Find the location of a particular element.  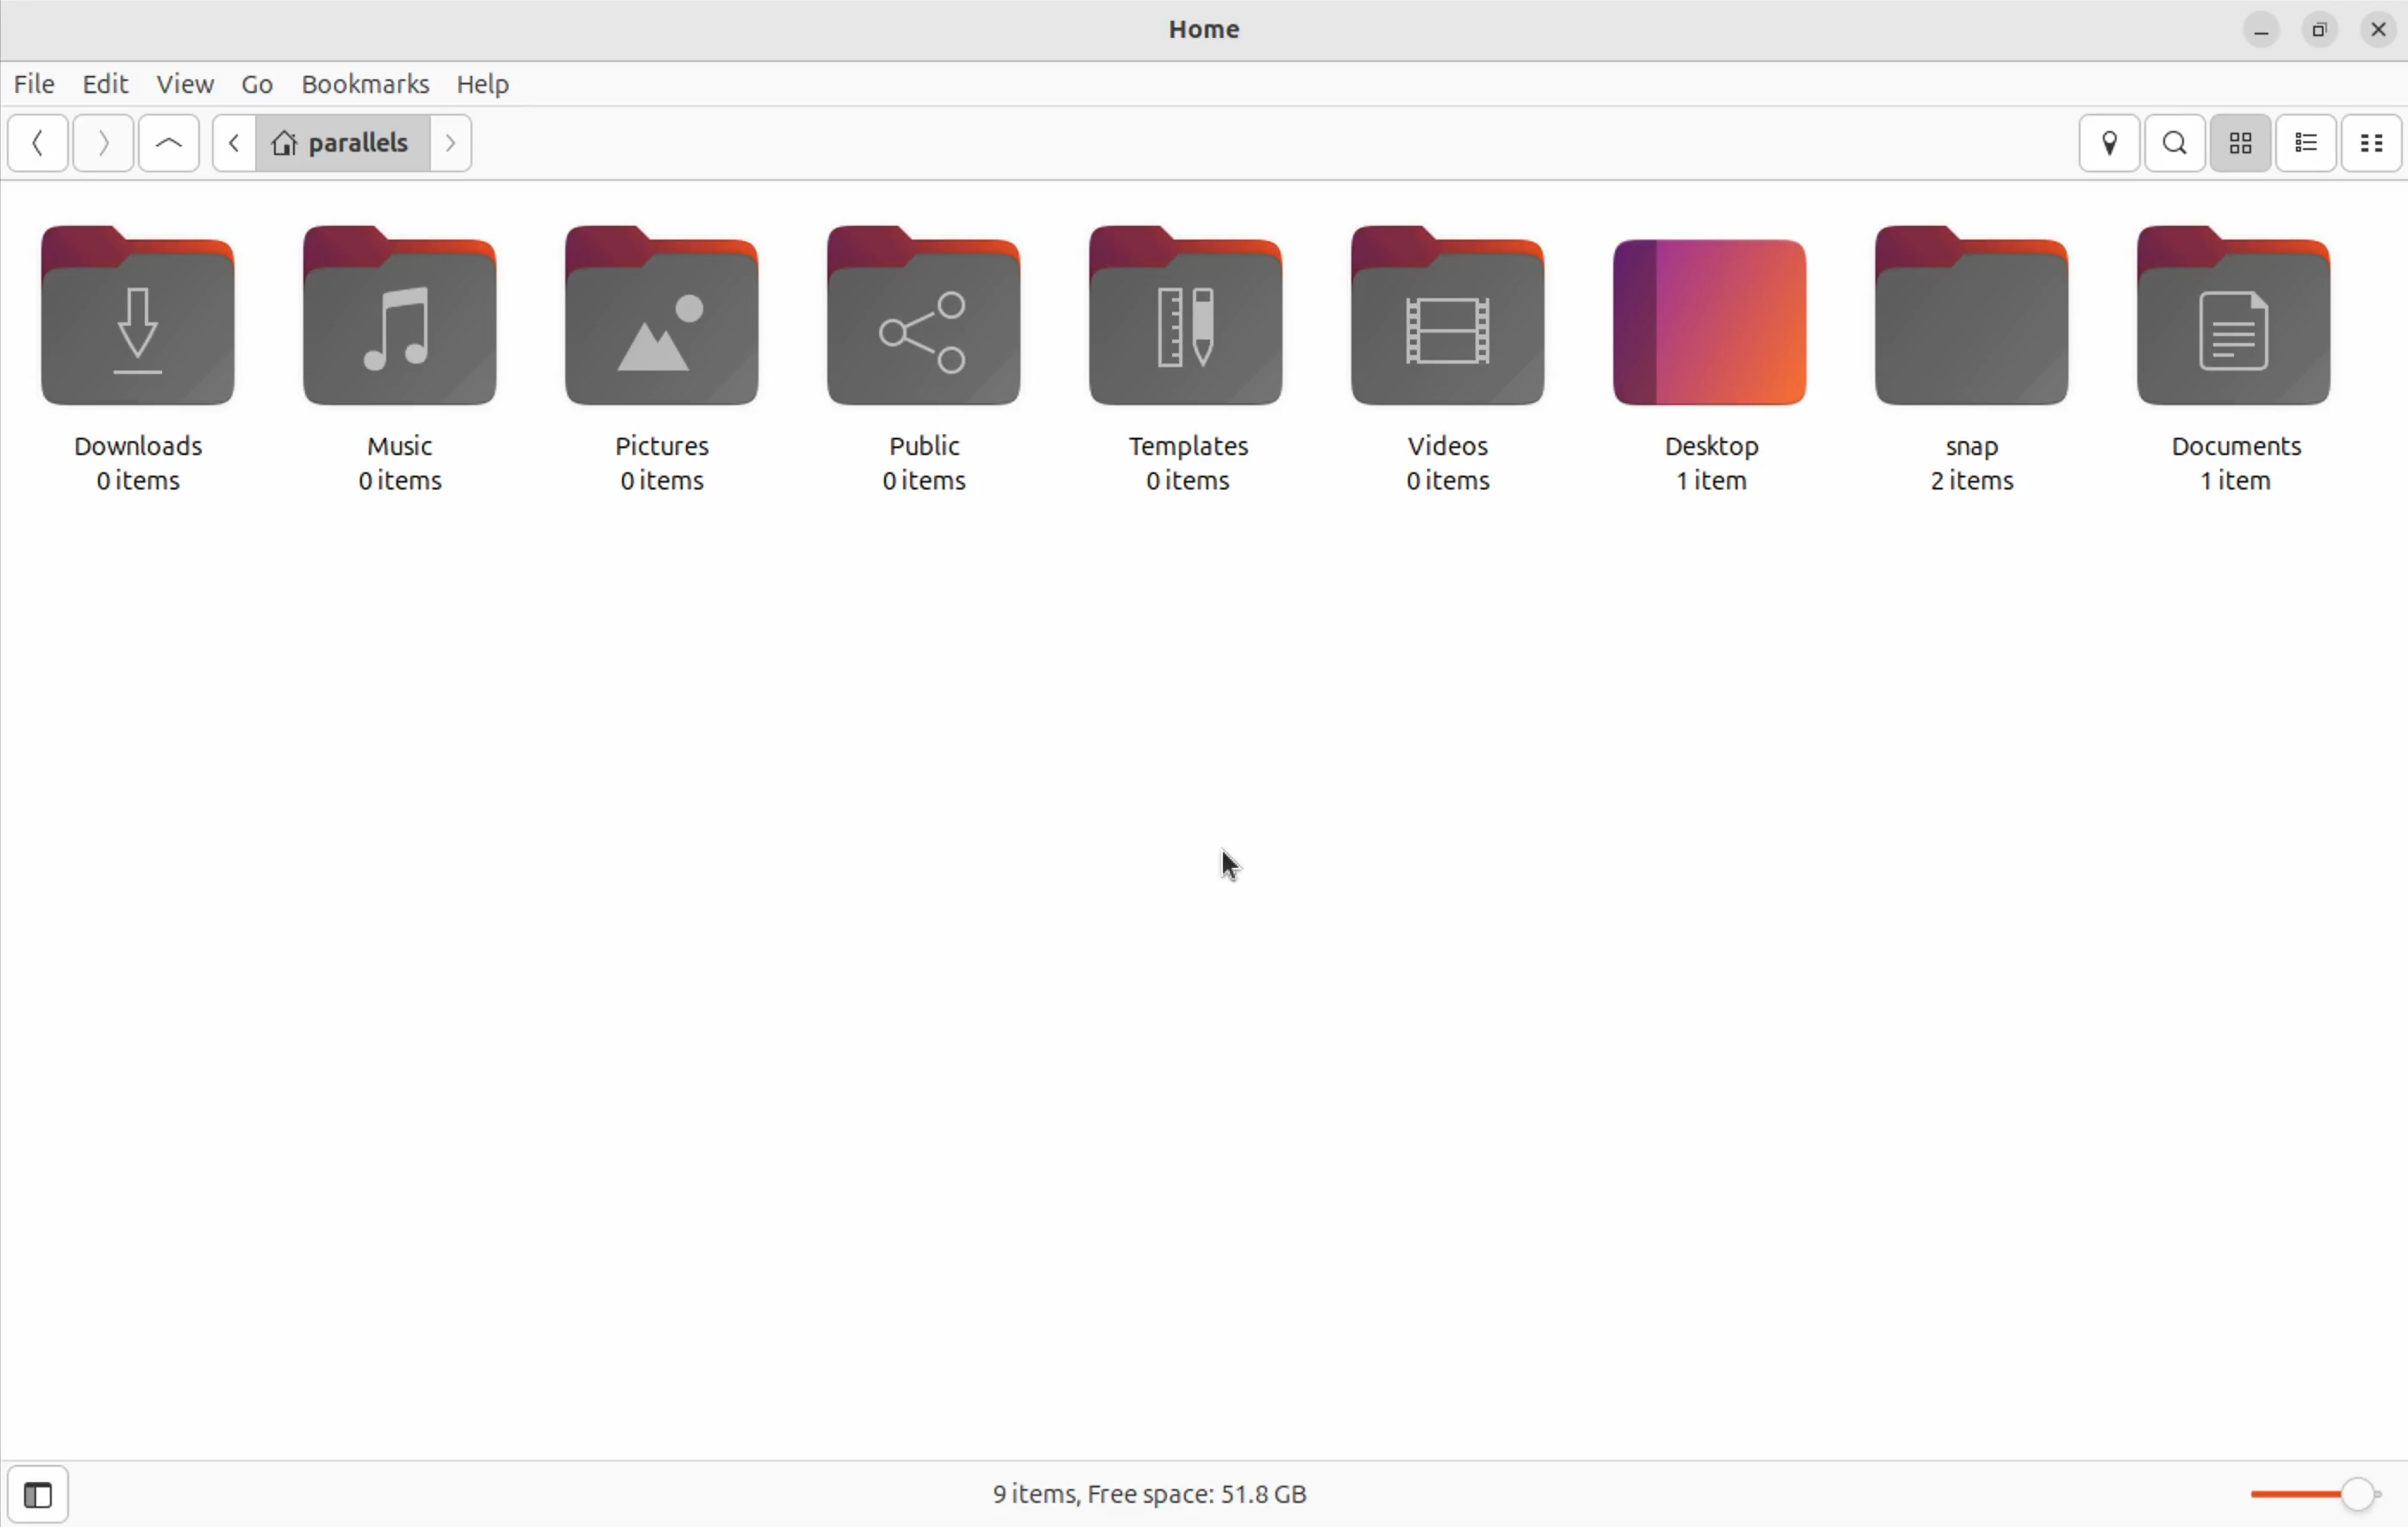

9 items free space 51.48 is located at coordinates (1153, 1493).